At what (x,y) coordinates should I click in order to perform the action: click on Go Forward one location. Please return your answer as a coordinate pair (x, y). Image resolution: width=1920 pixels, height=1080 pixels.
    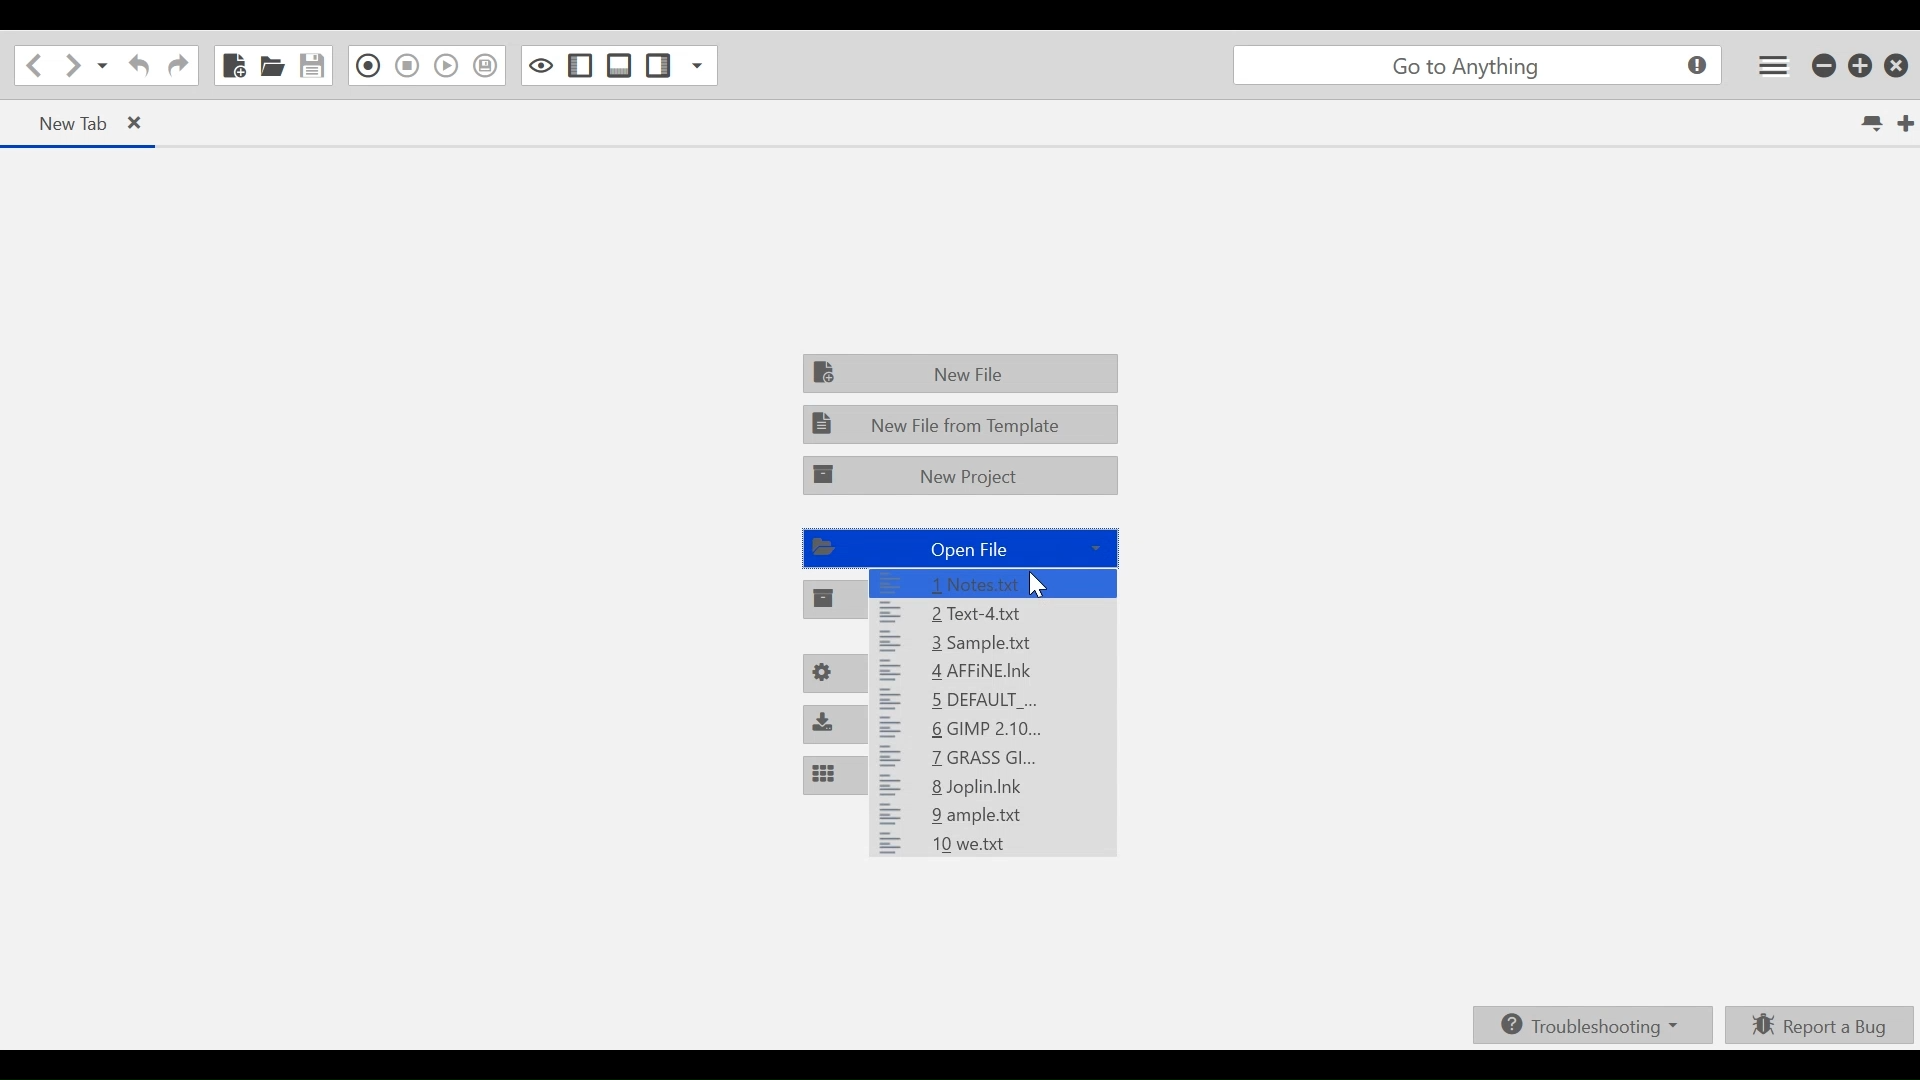
    Looking at the image, I should click on (71, 65).